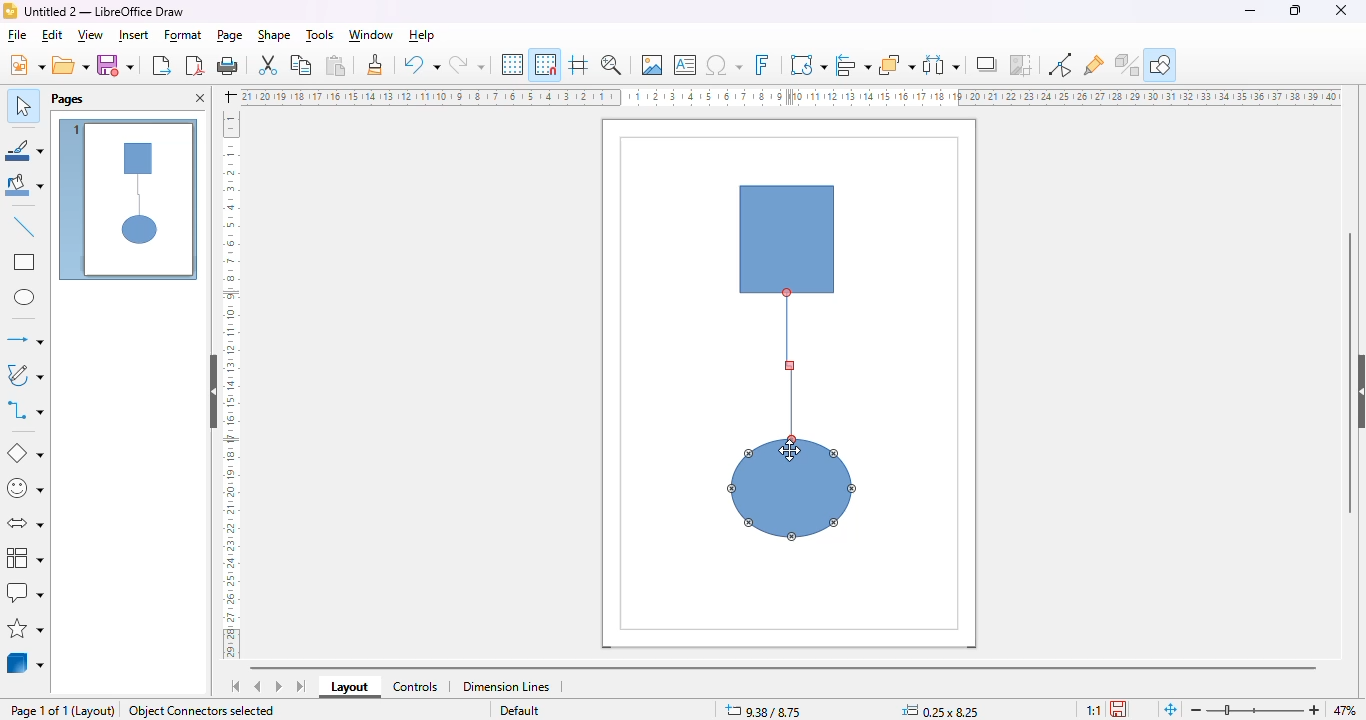  I want to click on mouse up, so click(790, 452).